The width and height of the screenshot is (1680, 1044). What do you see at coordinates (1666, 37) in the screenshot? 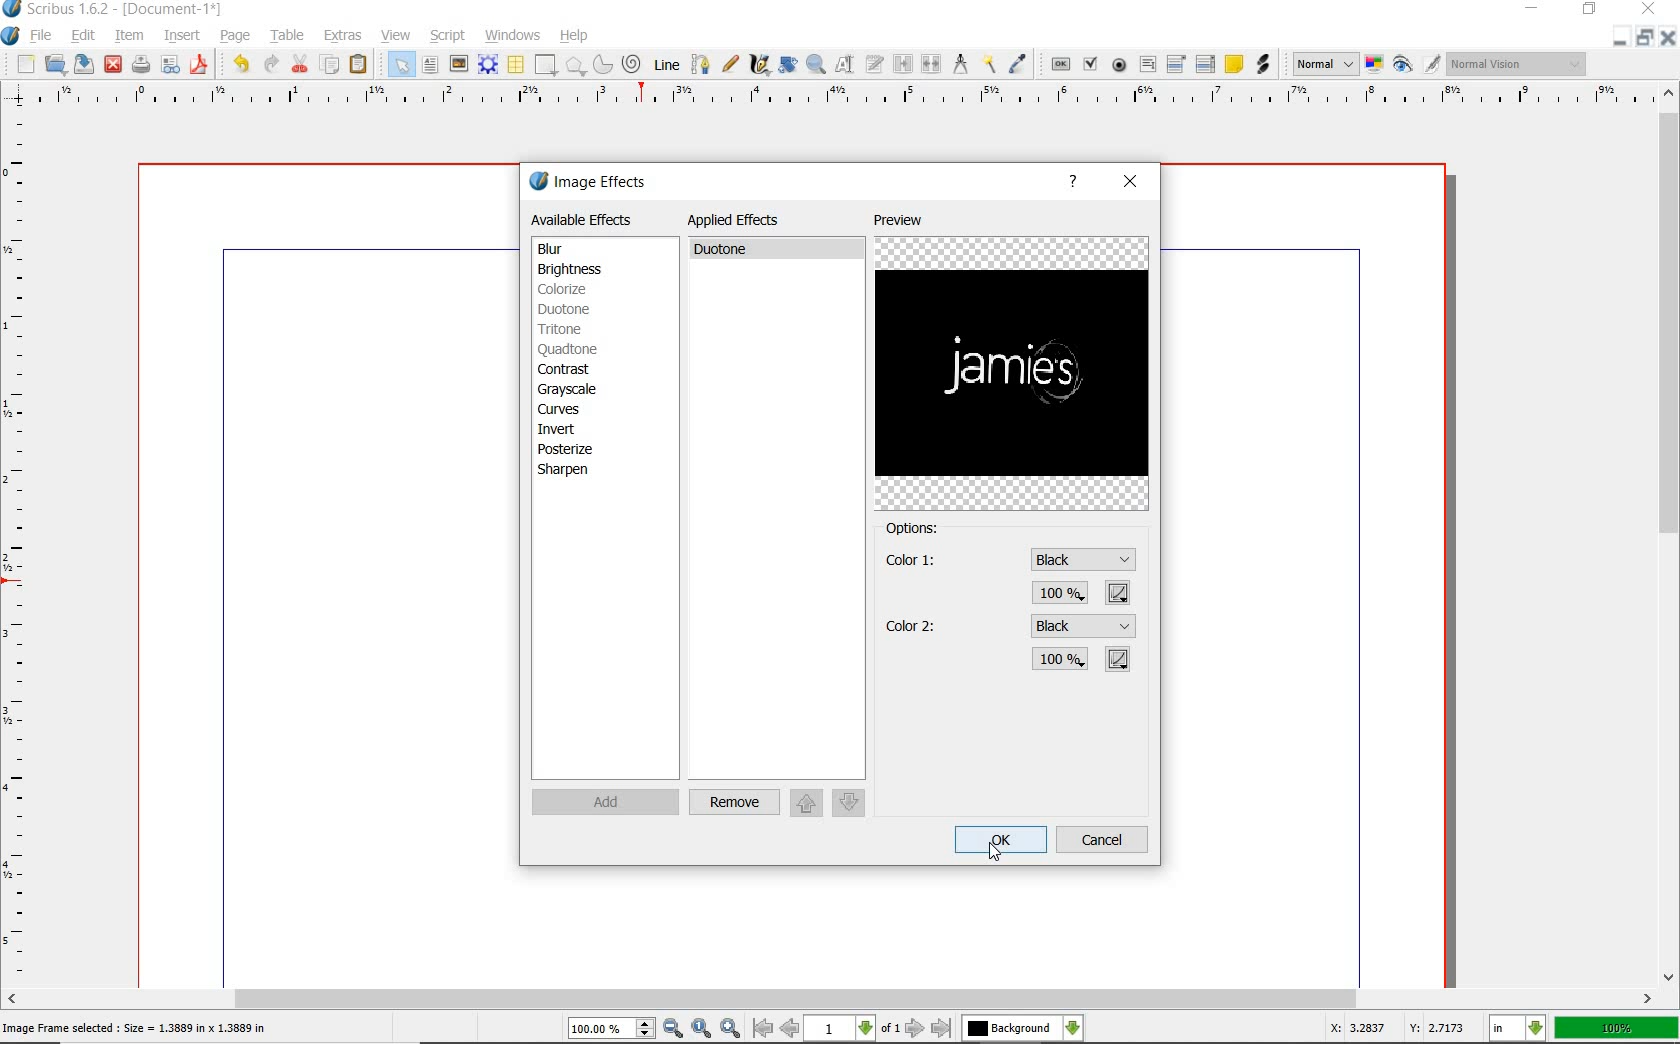
I see `CLOSE` at bounding box center [1666, 37].